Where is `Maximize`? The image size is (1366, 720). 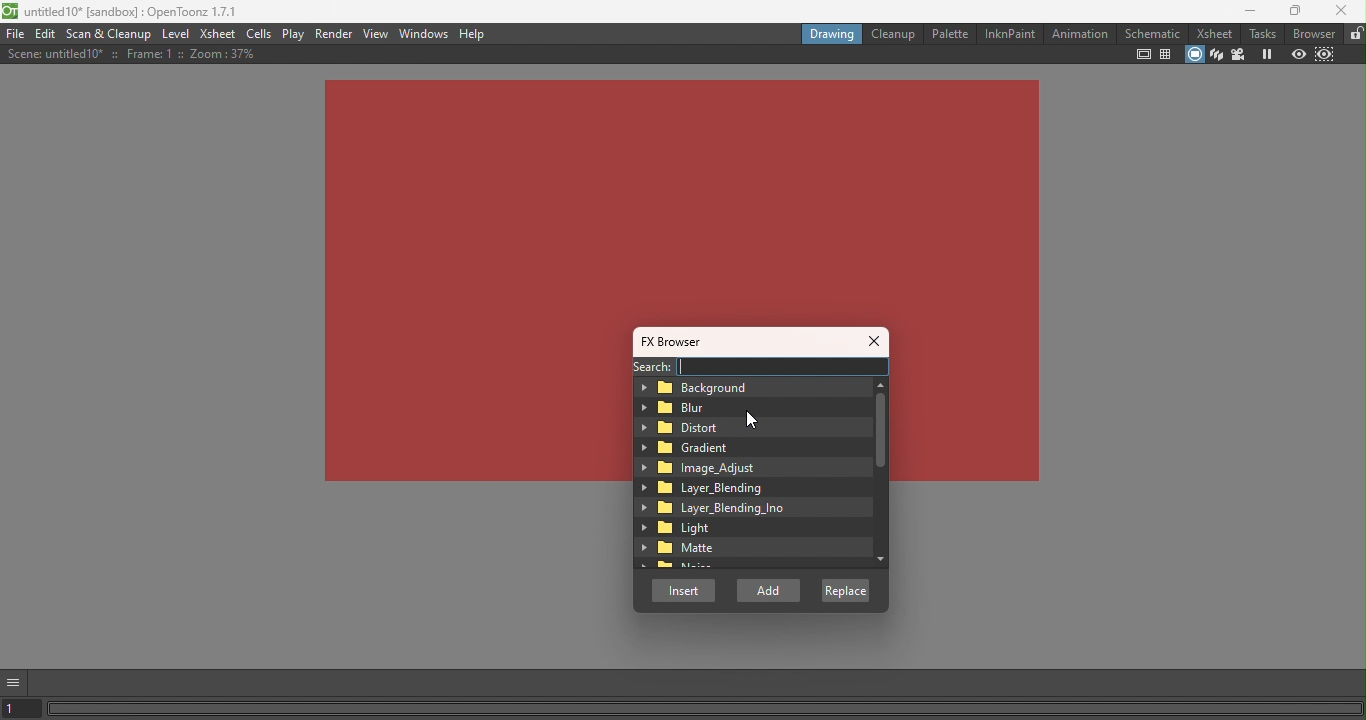 Maximize is located at coordinates (1296, 11).